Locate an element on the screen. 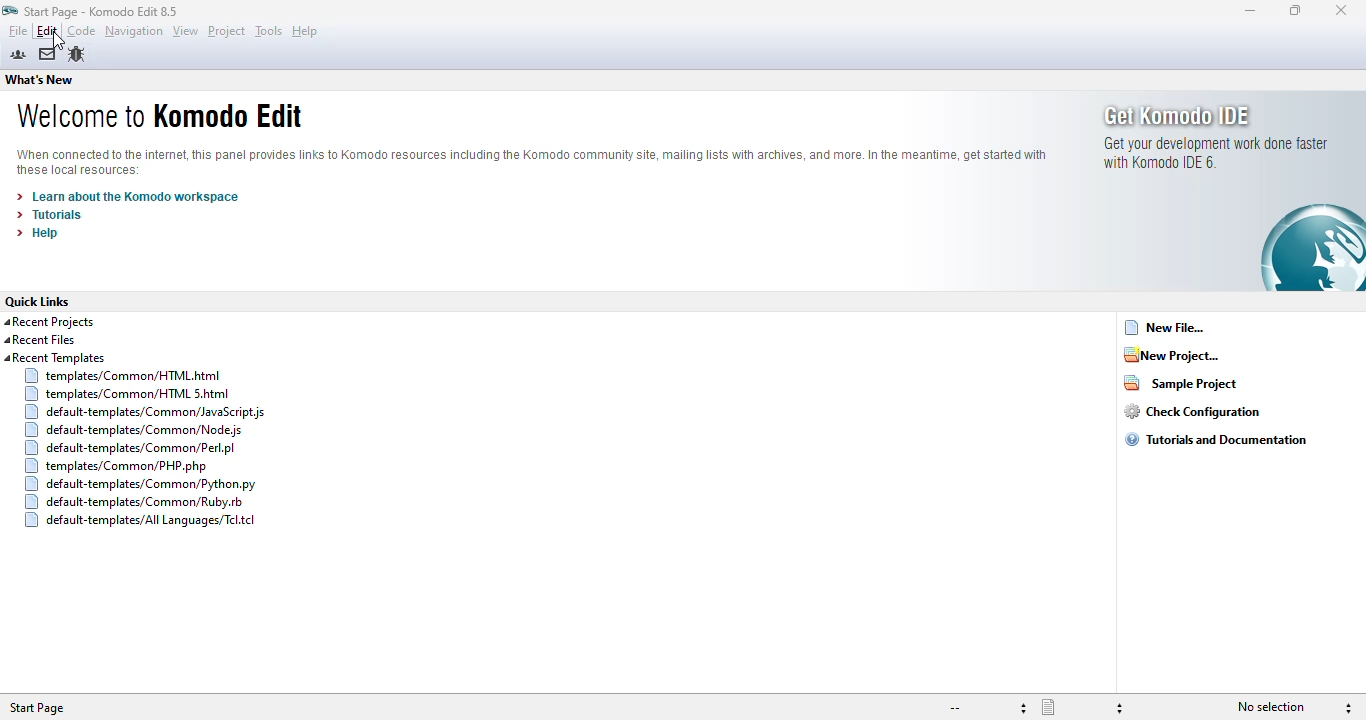 The height and width of the screenshot is (720, 1366). navigation is located at coordinates (133, 31).